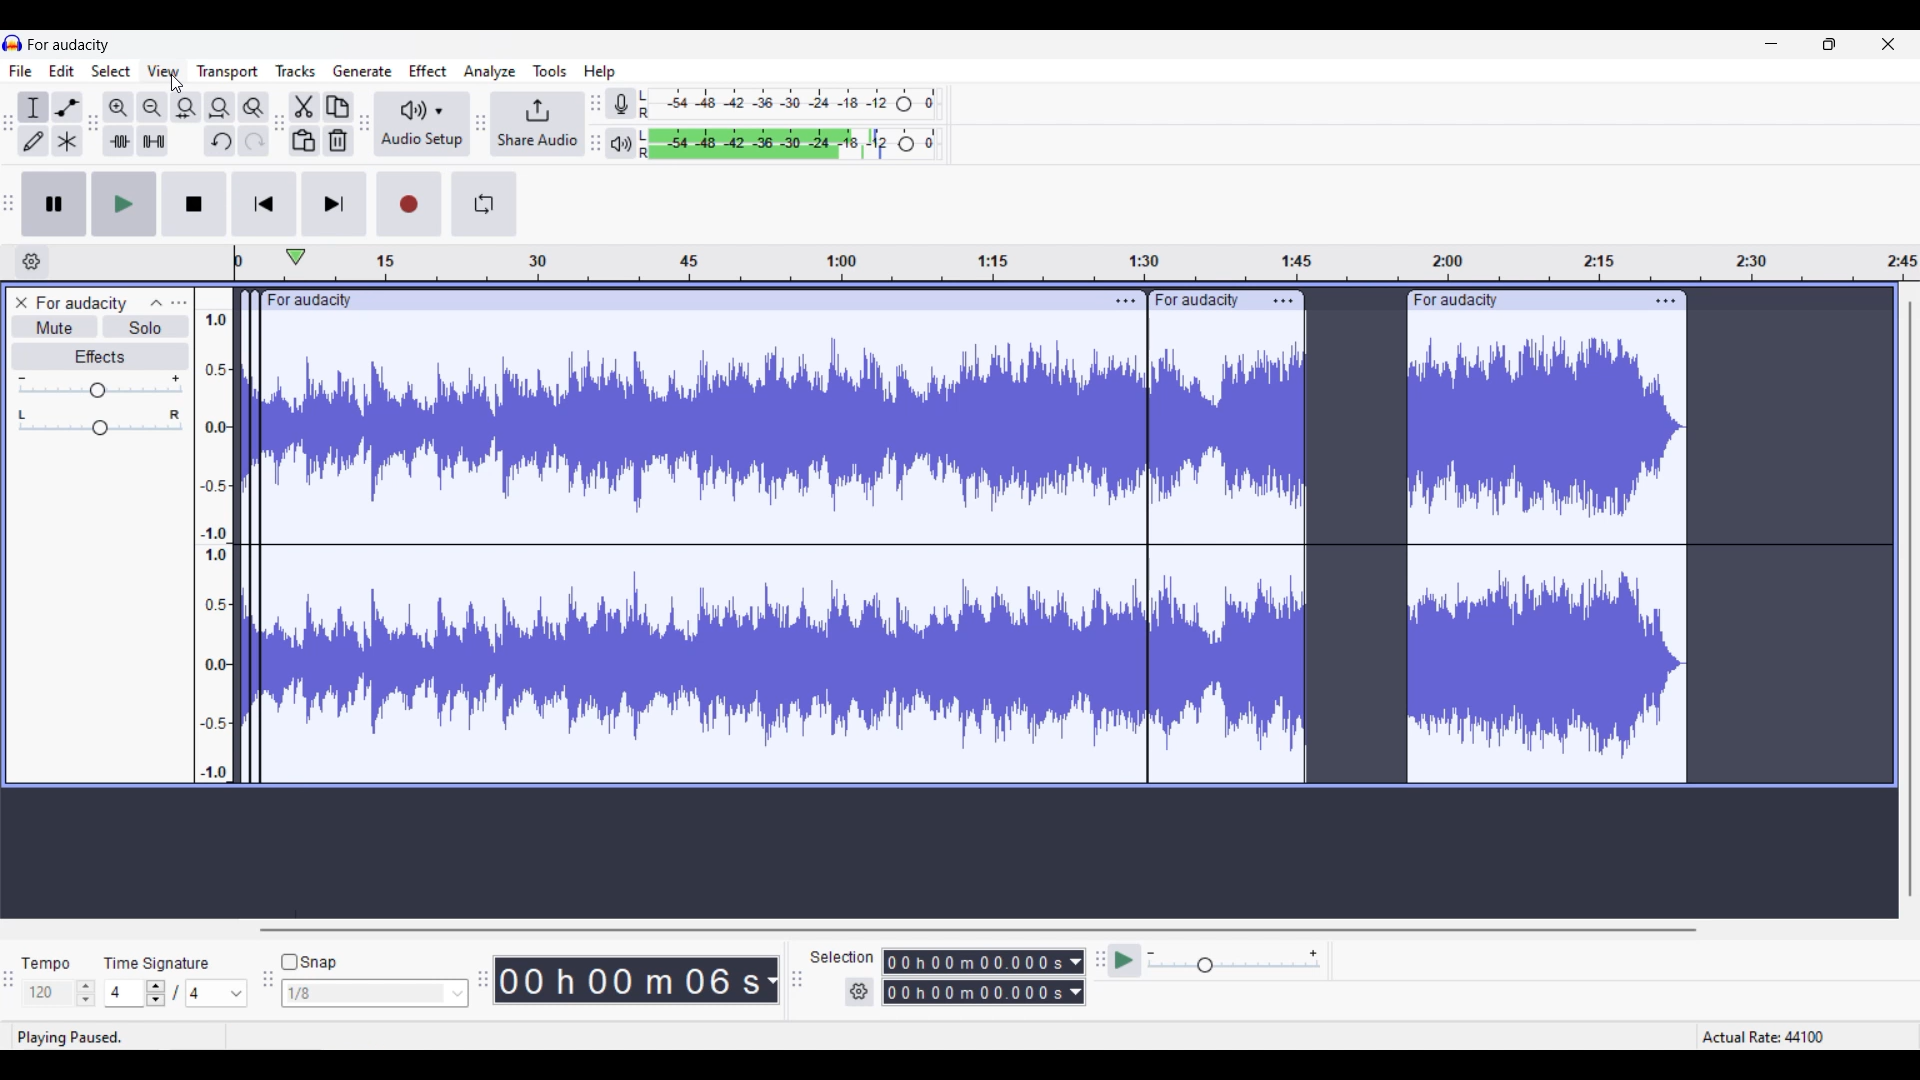 This screenshot has width=1920, height=1080. I want to click on Software logo, so click(13, 43).